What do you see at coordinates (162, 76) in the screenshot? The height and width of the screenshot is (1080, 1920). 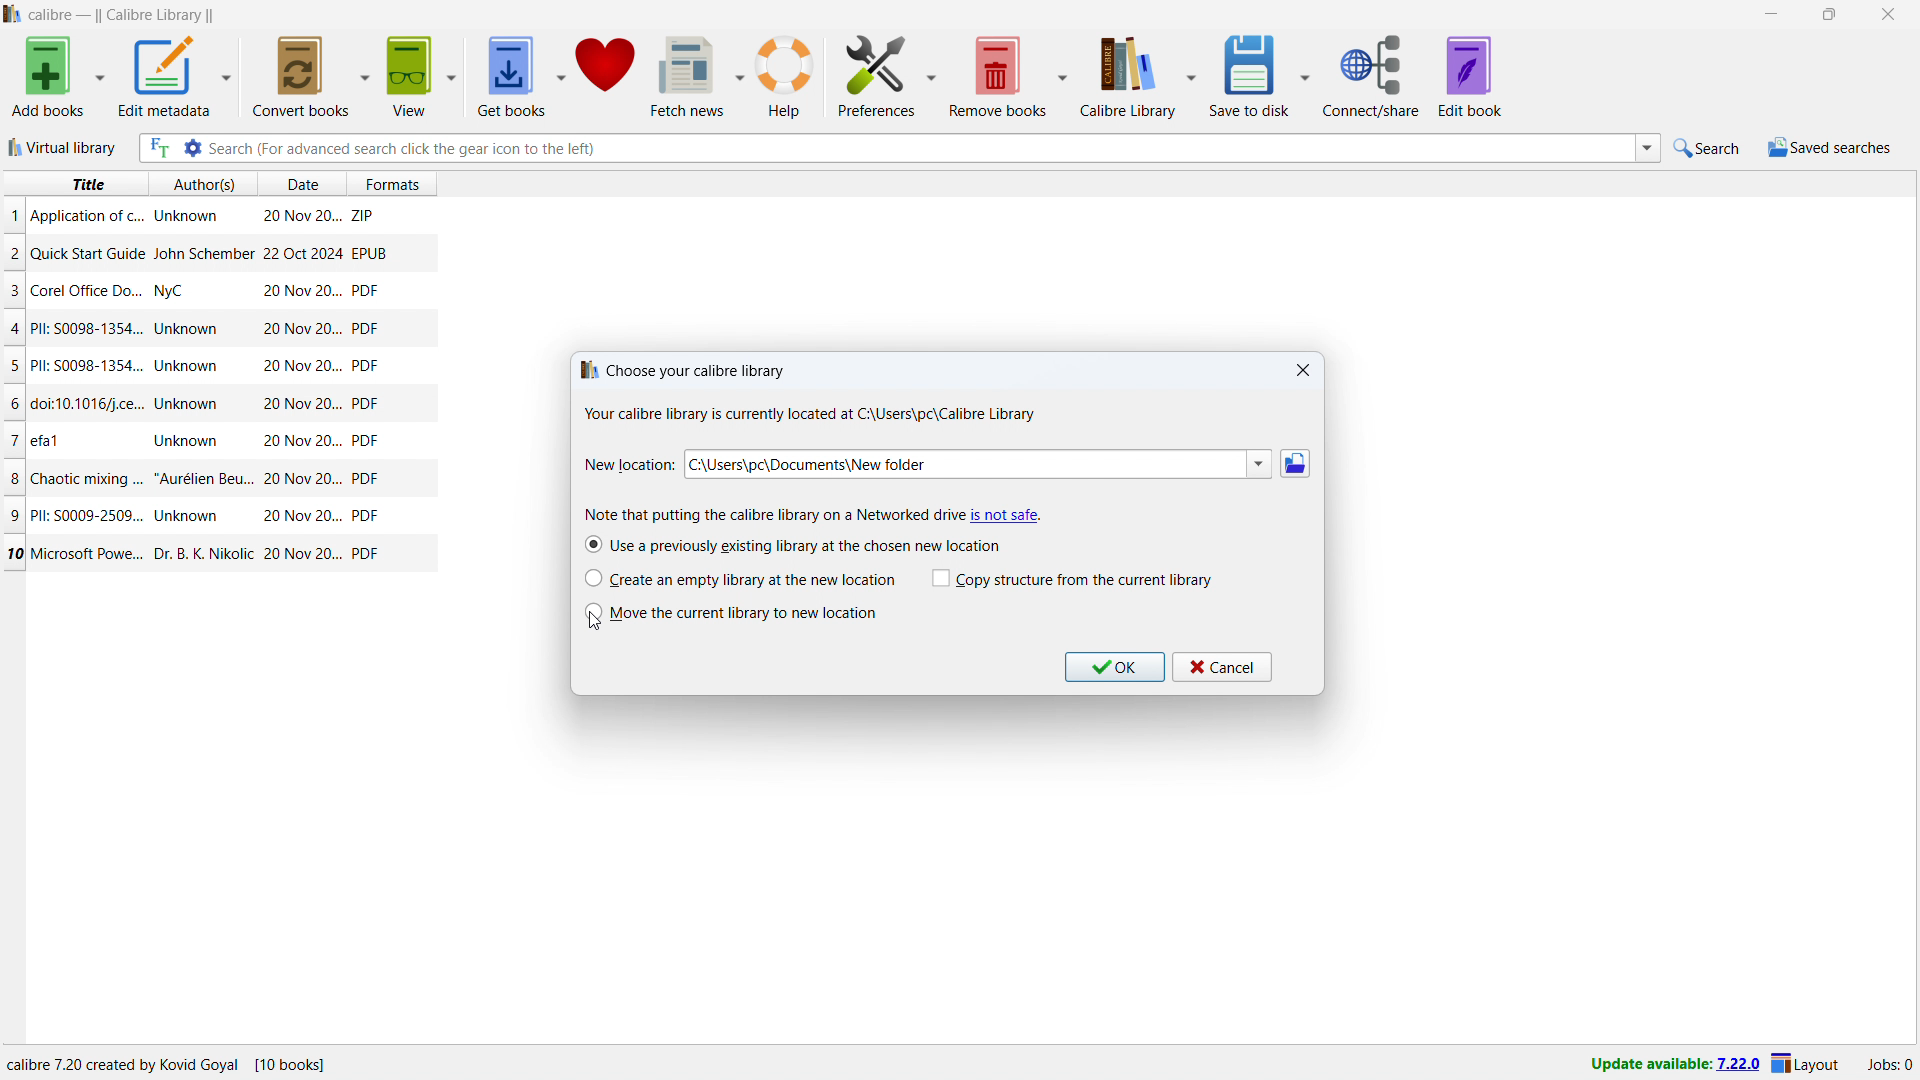 I see `edit metadata` at bounding box center [162, 76].